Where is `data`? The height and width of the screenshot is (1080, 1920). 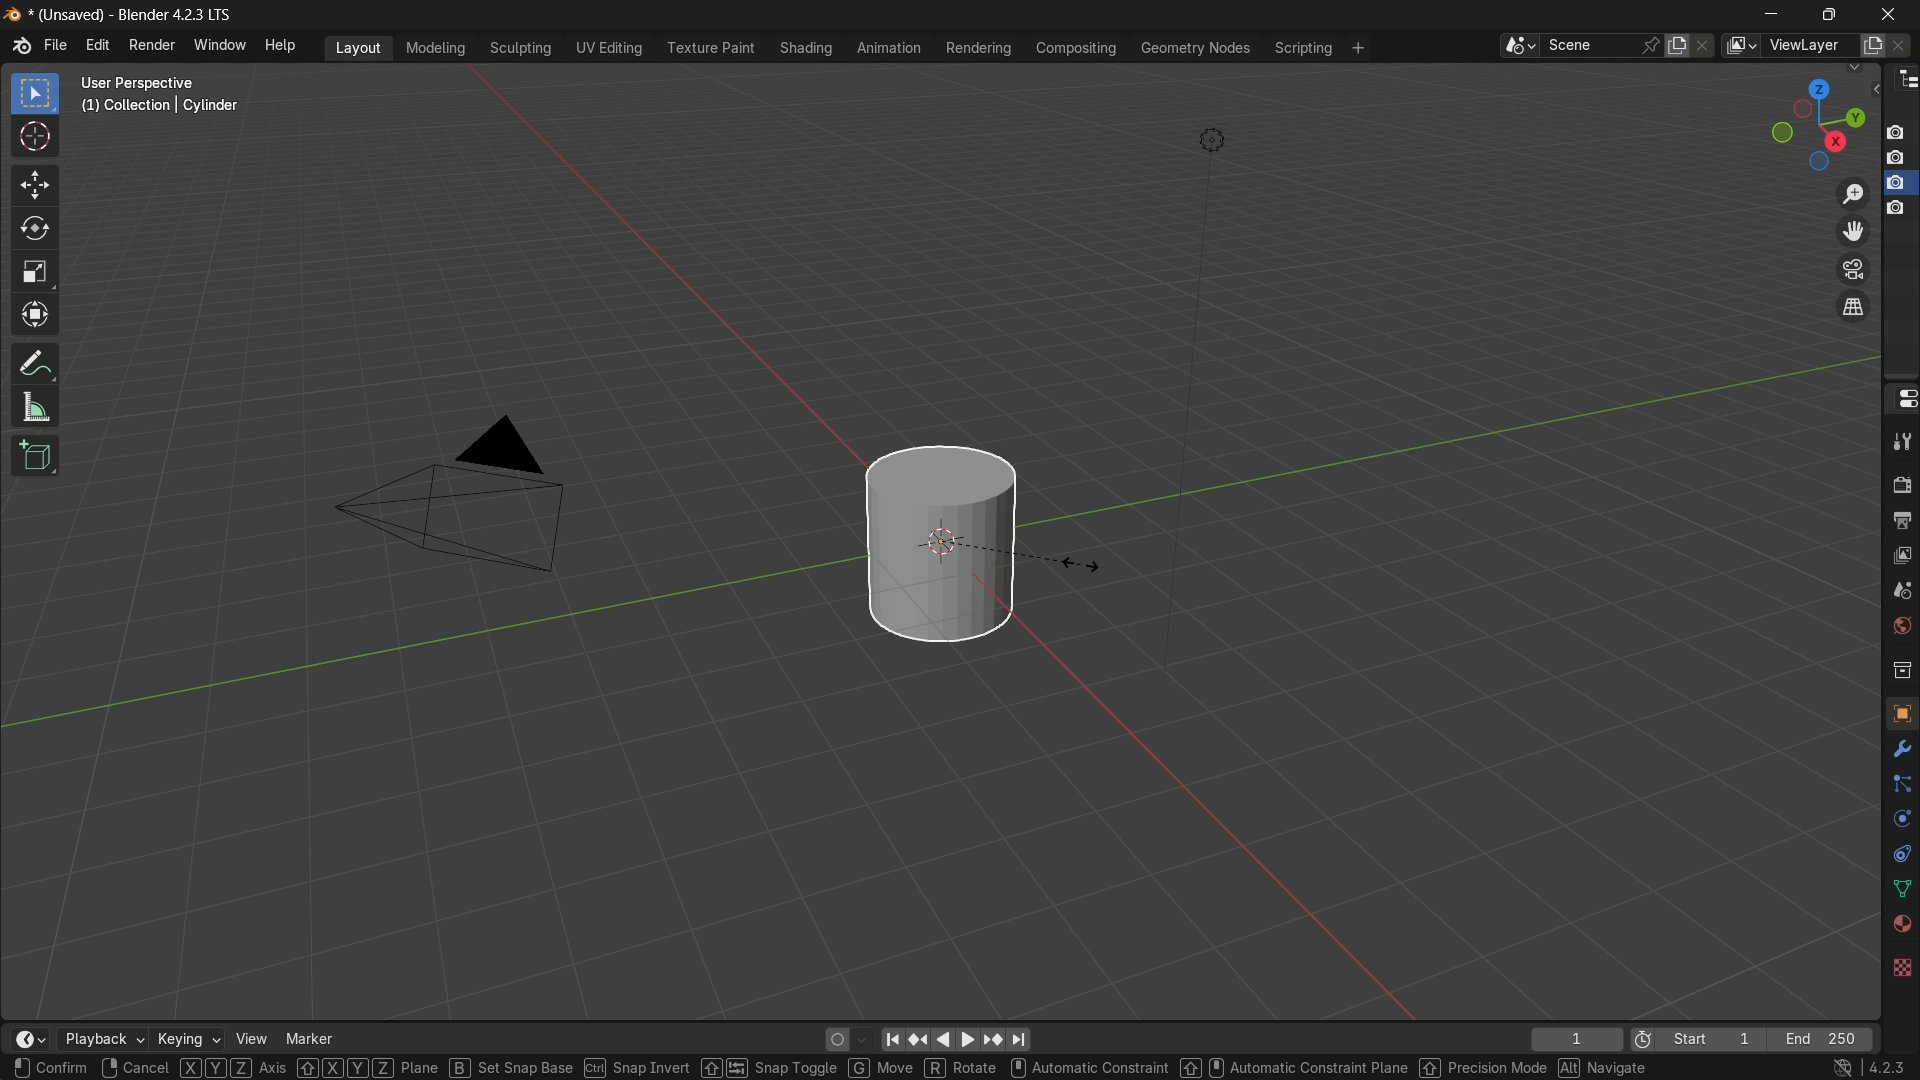
data is located at coordinates (1900, 891).